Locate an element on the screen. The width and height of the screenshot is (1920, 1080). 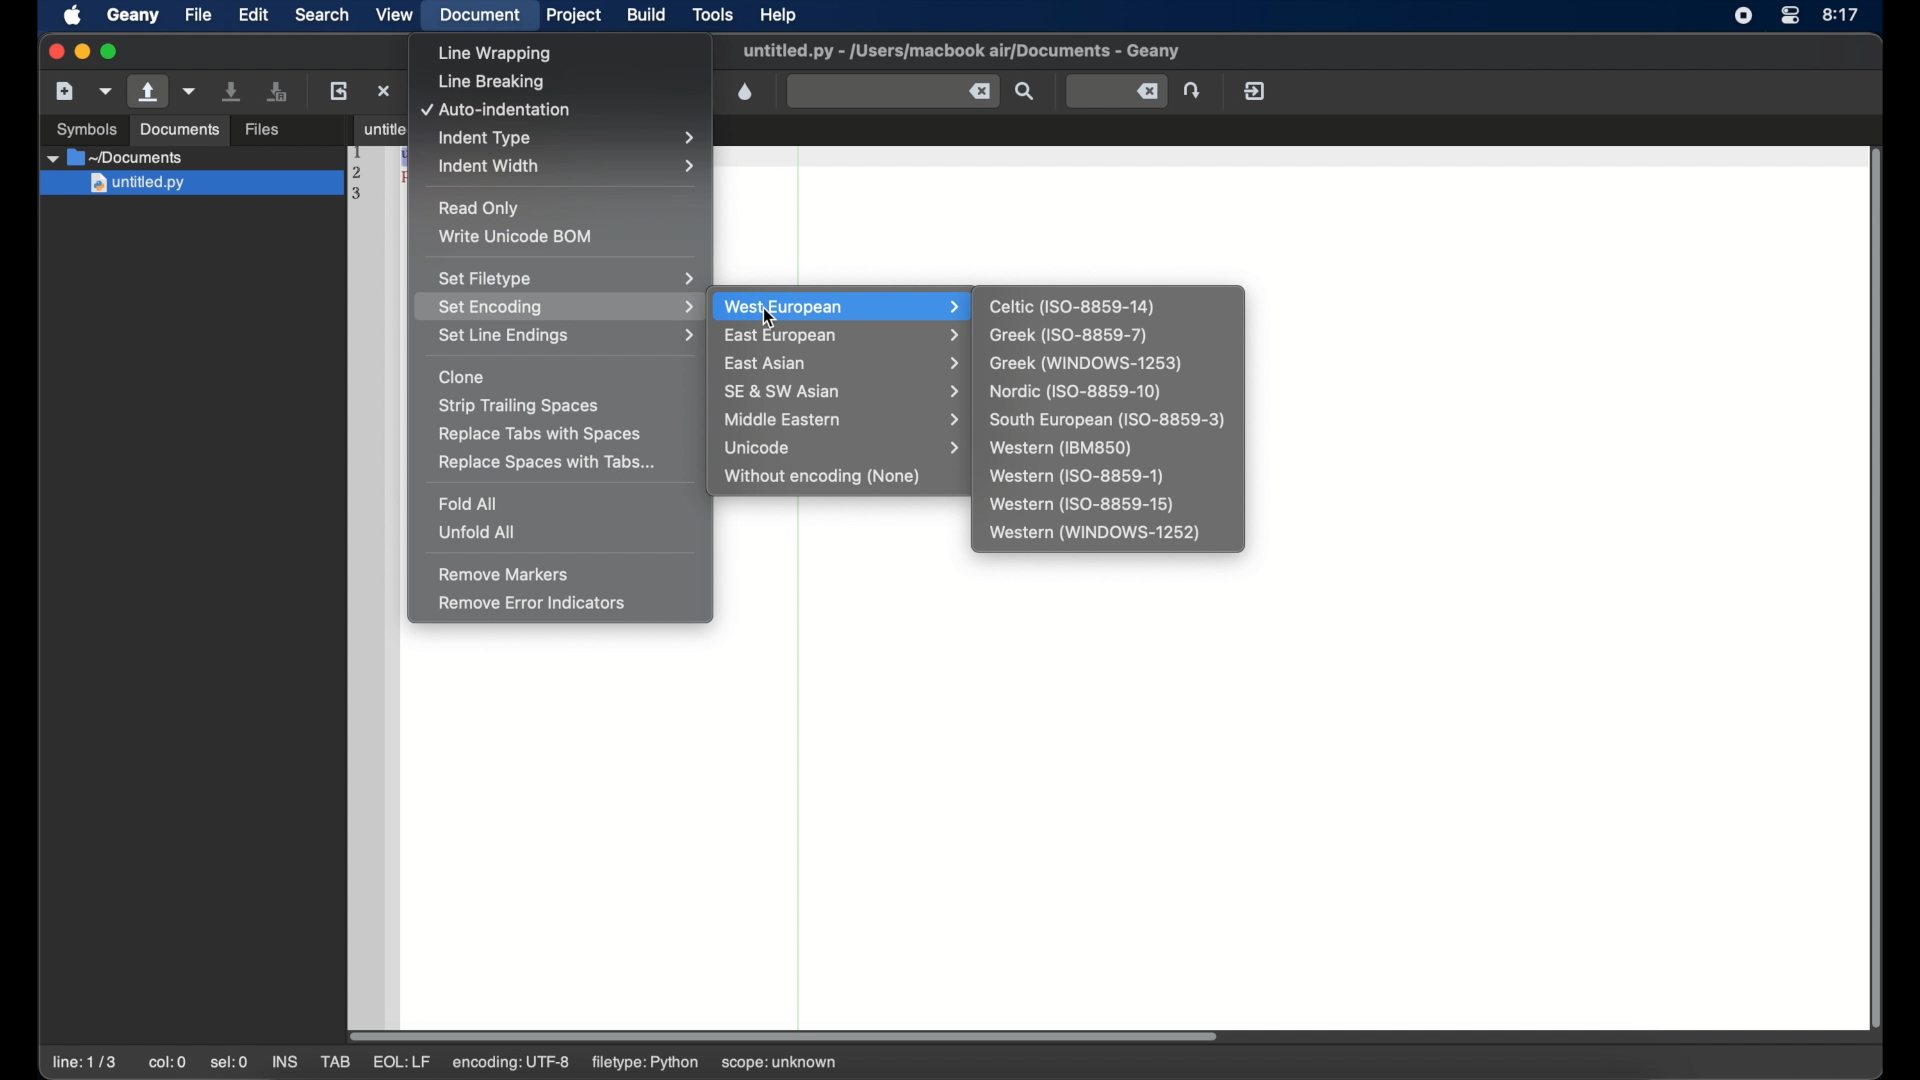
save all open files is located at coordinates (277, 91).